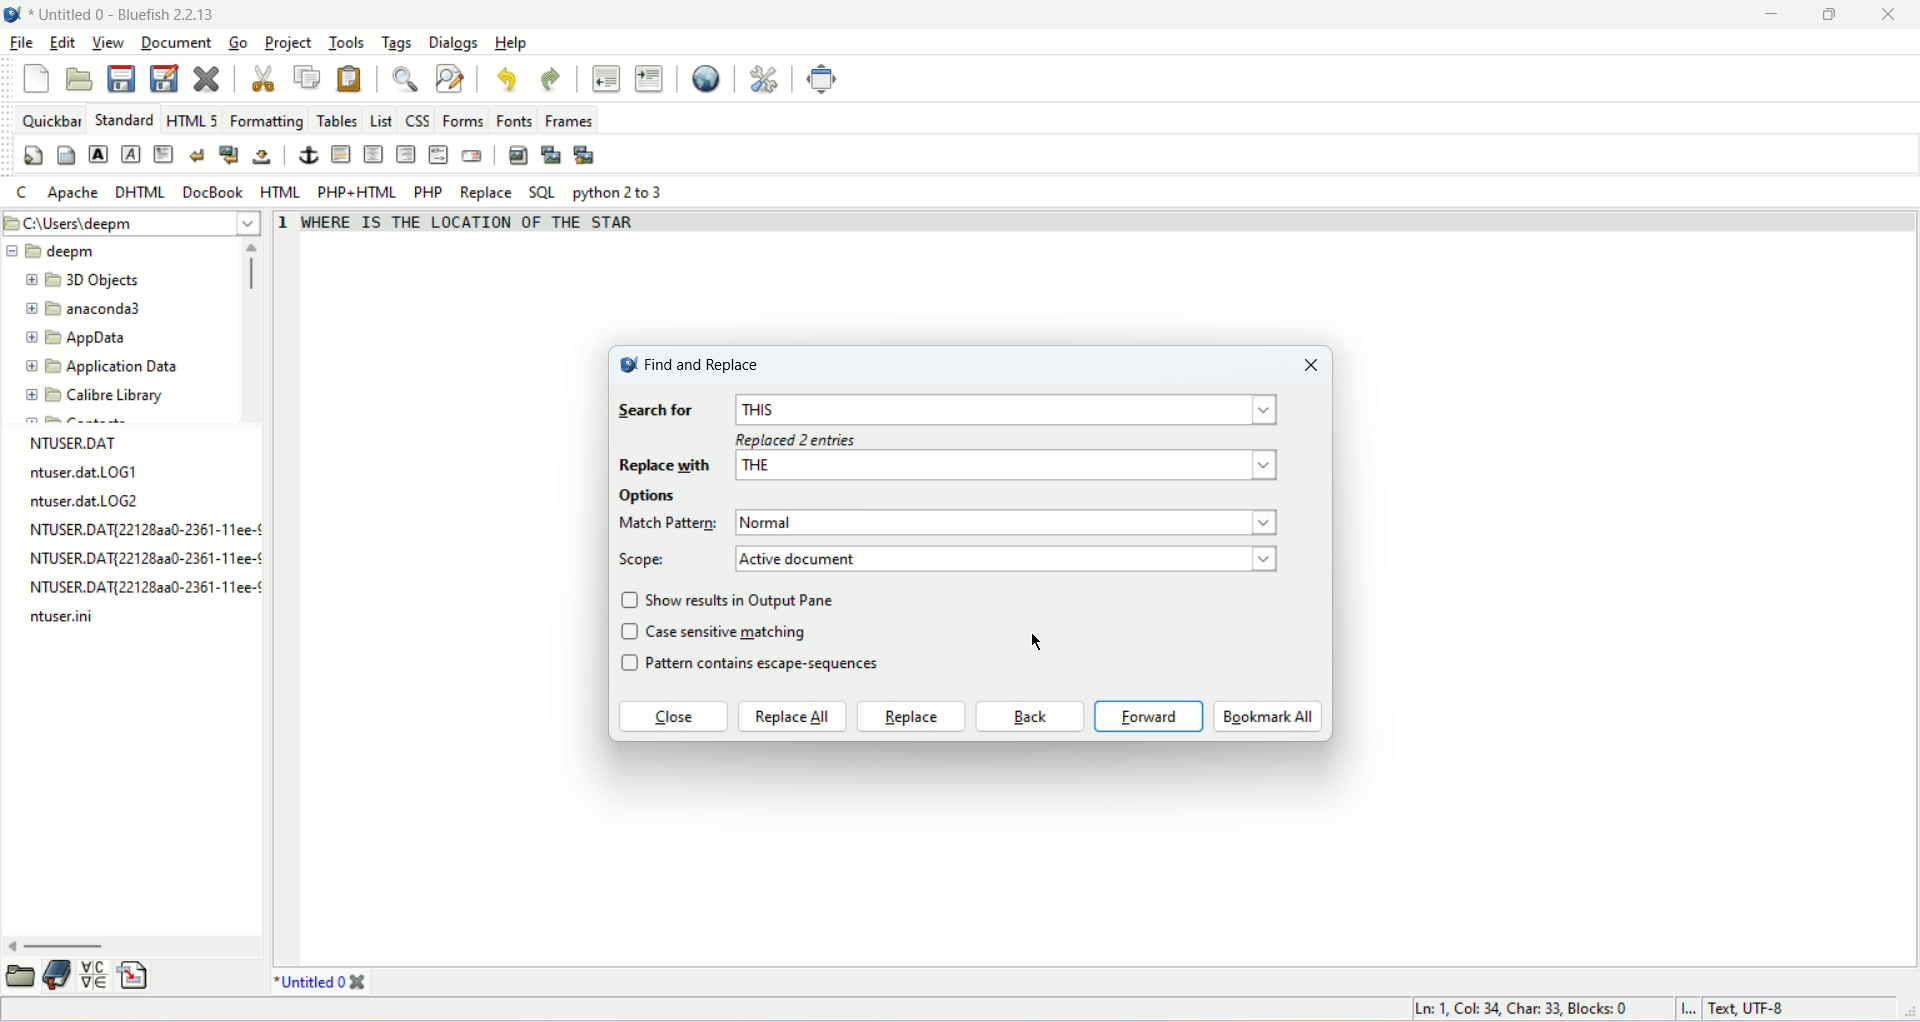 This screenshot has height=1022, width=1920. Describe the element at coordinates (228, 153) in the screenshot. I see `break and clear` at that location.